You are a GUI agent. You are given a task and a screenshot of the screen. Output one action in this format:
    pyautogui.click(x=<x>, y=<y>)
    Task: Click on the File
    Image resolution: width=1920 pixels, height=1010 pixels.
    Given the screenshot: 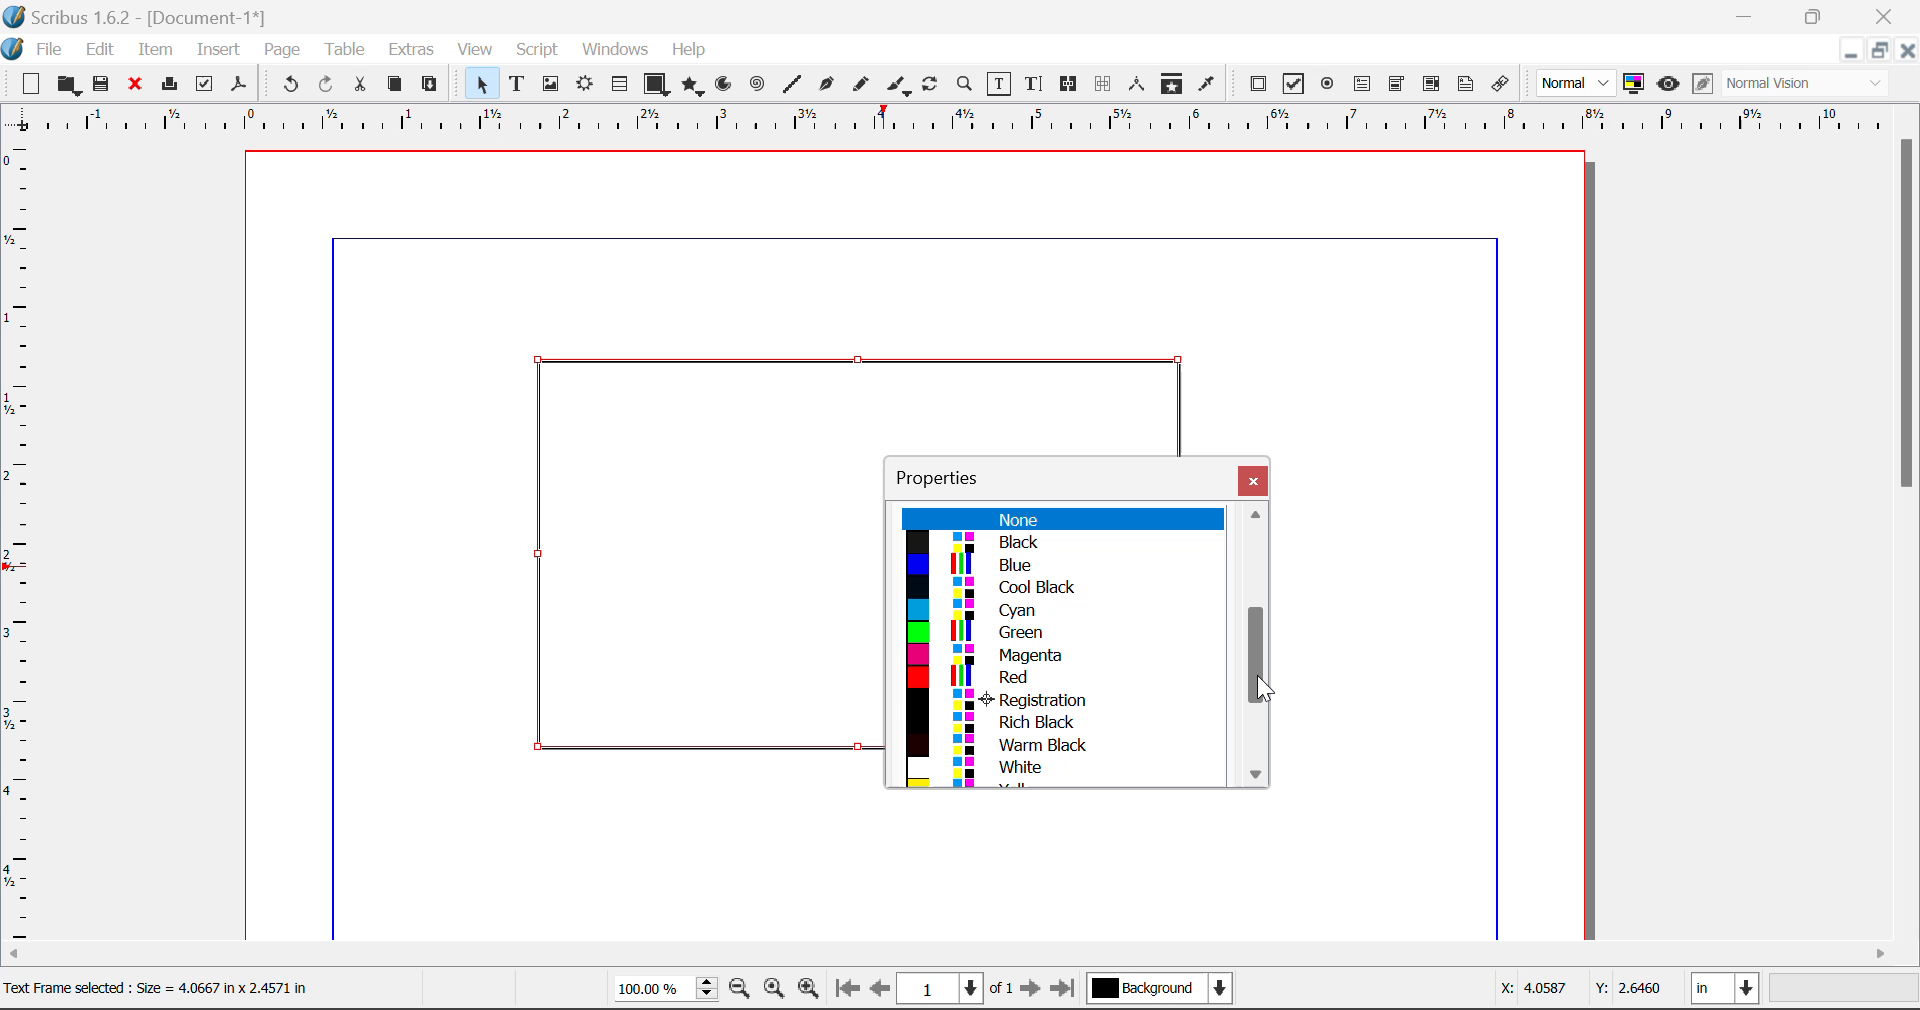 What is the action you would take?
    pyautogui.click(x=36, y=47)
    